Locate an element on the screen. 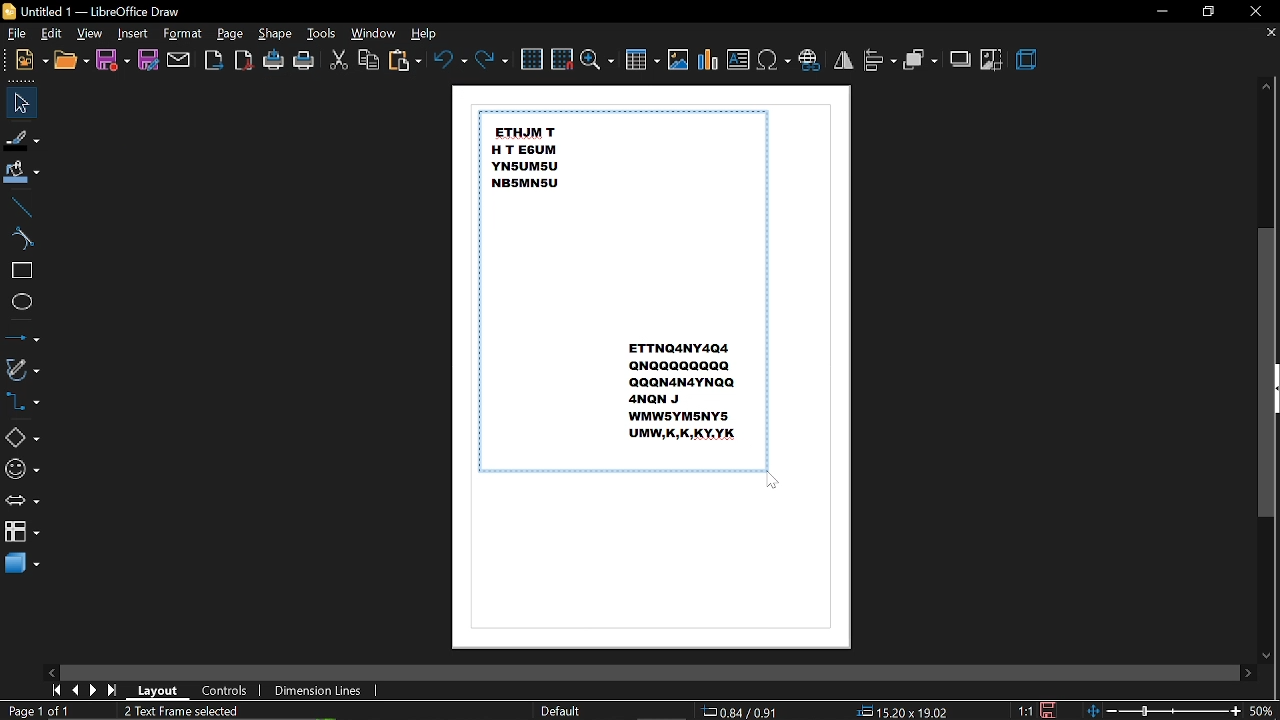  fill line is located at coordinates (23, 138).